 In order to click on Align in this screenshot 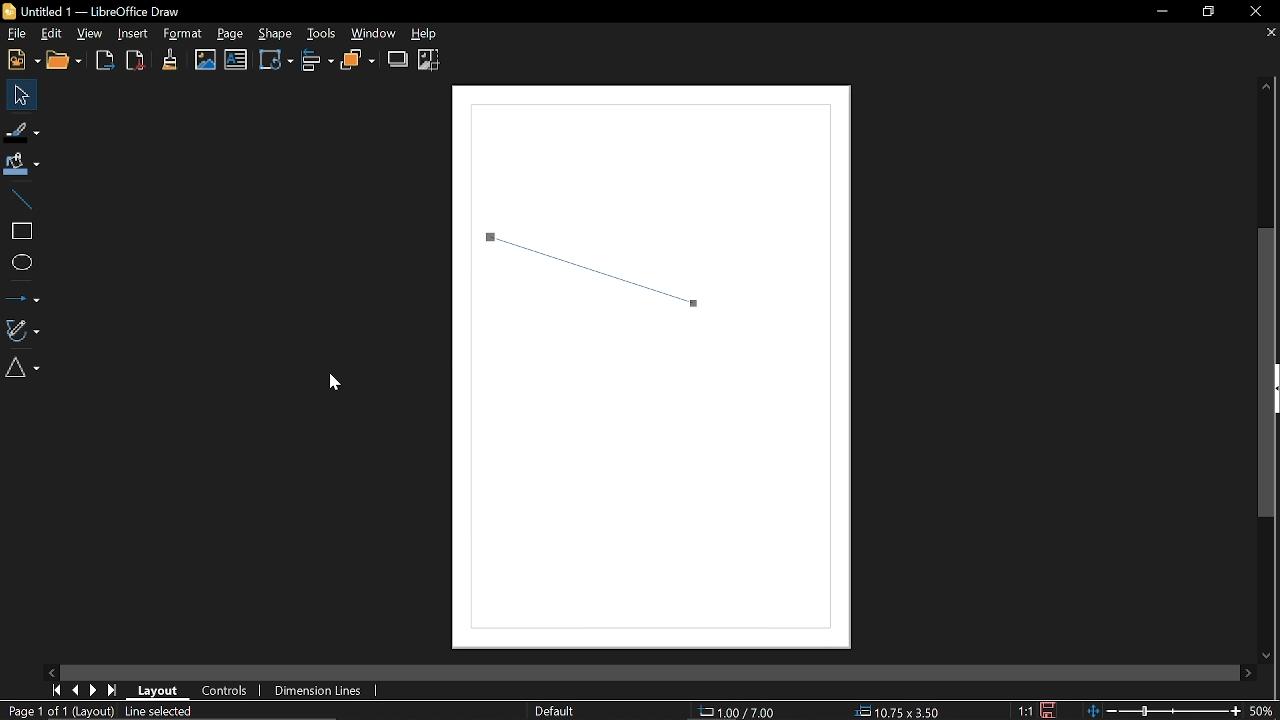, I will do `click(318, 62)`.